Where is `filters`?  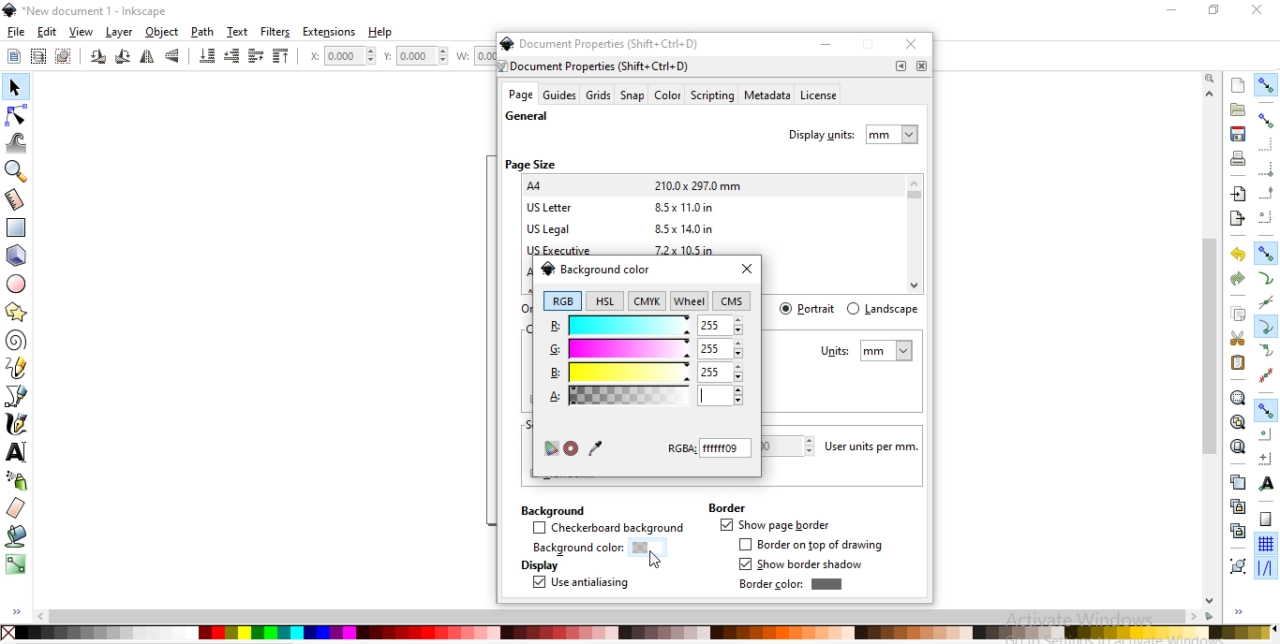 filters is located at coordinates (276, 32).